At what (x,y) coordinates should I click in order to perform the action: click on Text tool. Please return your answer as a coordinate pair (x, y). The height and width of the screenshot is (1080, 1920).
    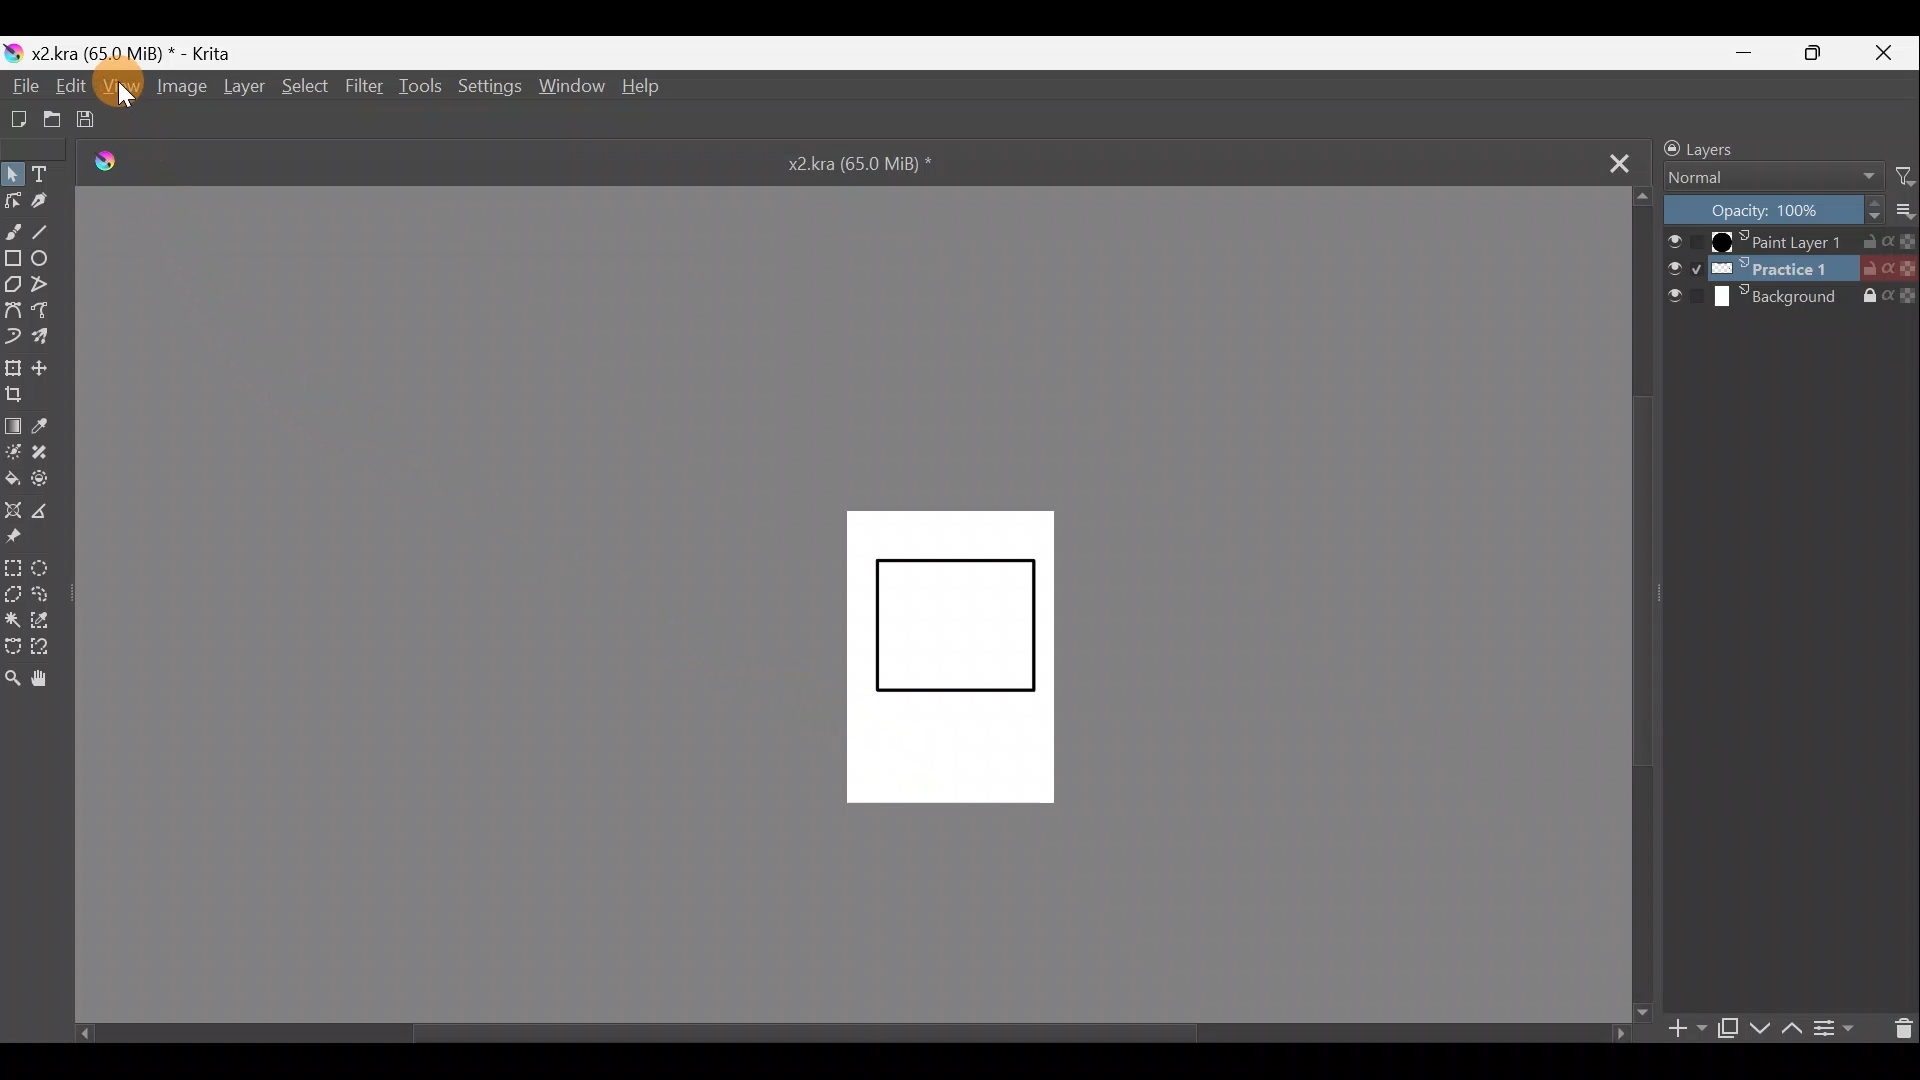
    Looking at the image, I should click on (49, 171).